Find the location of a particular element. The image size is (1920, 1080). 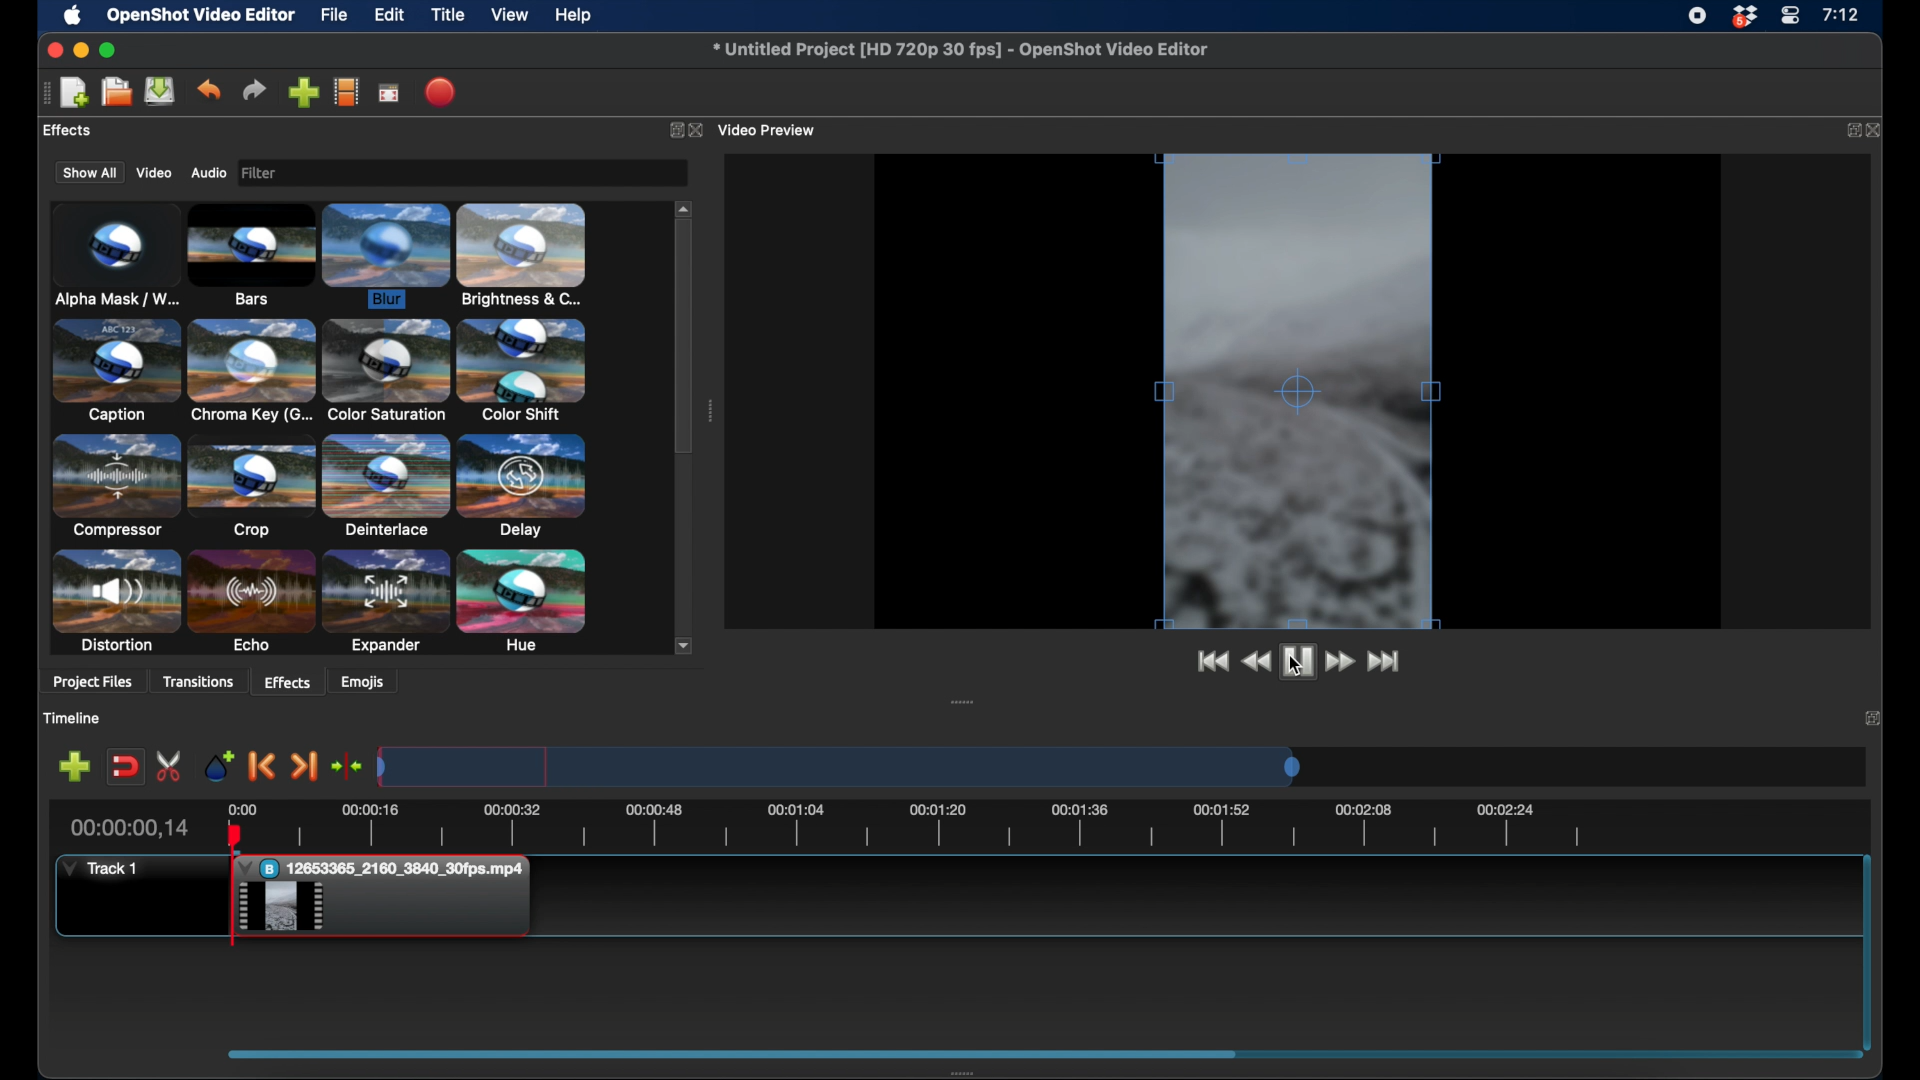

resize handle is located at coordinates (1279, 157).